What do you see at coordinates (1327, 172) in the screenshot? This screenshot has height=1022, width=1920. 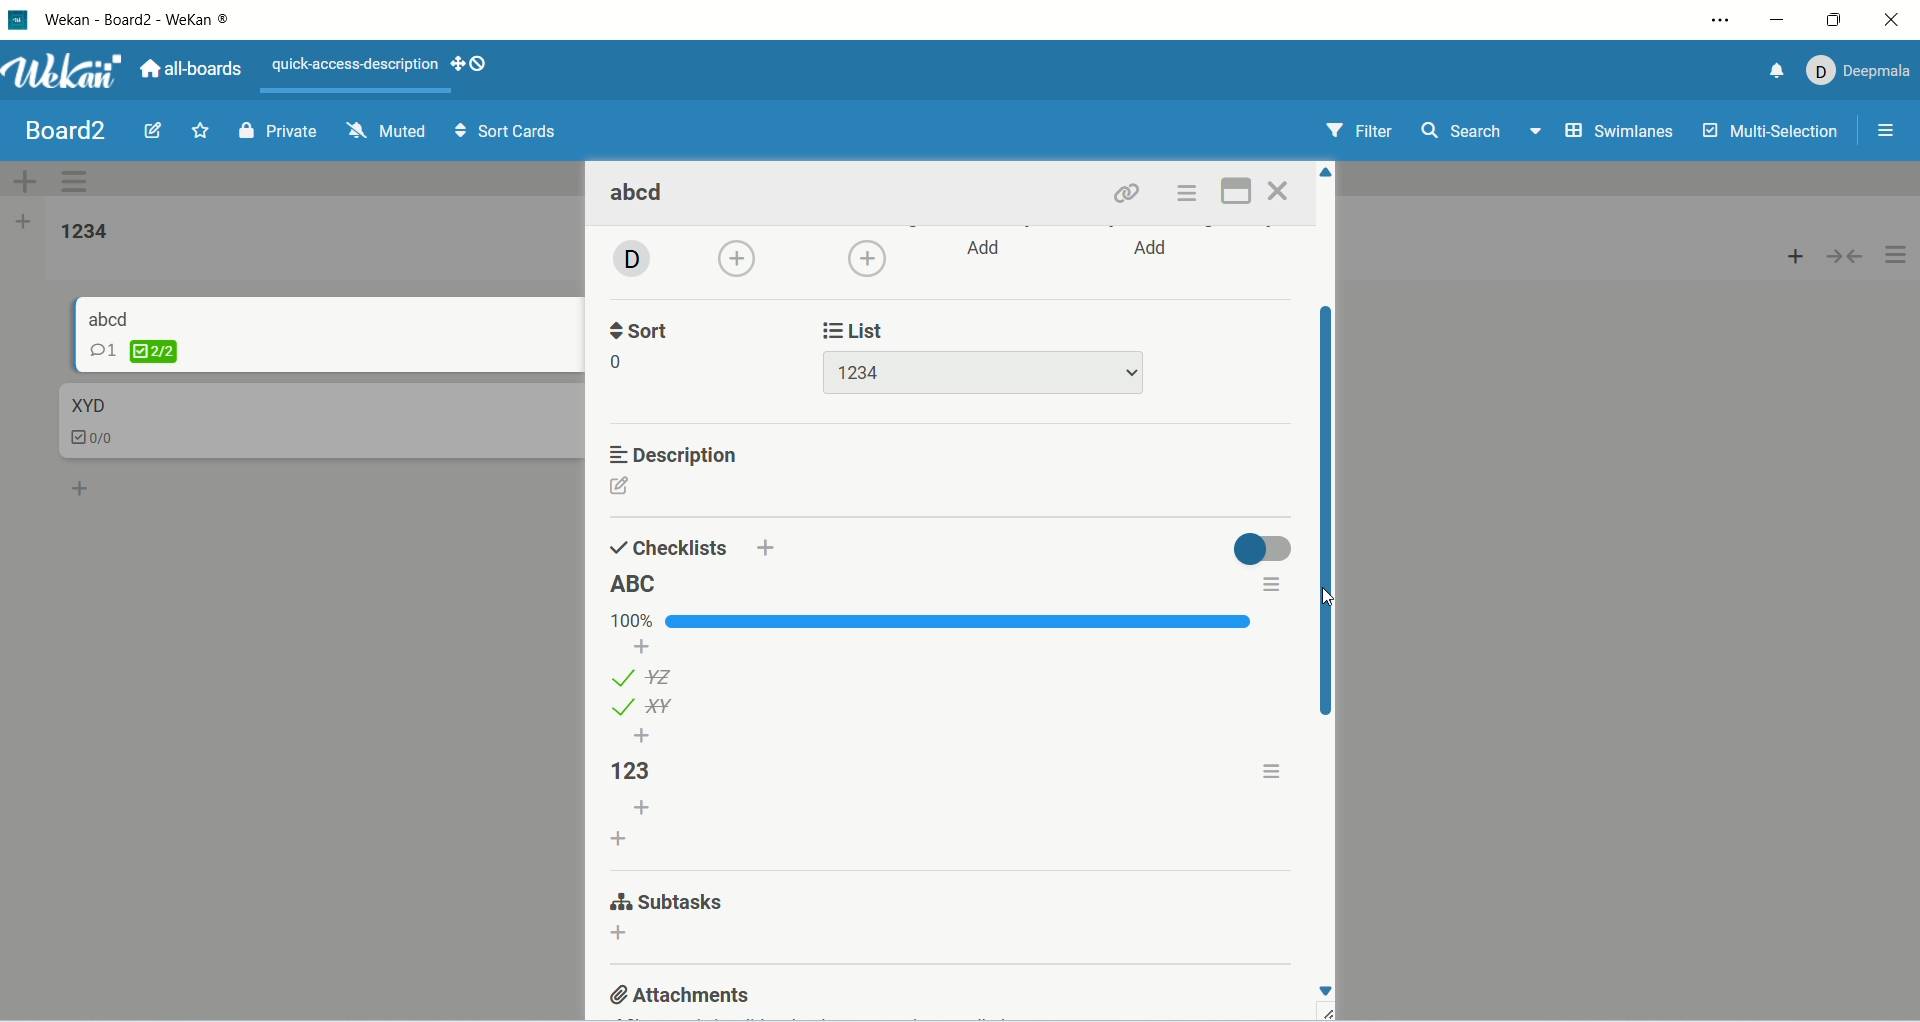 I see `Up` at bounding box center [1327, 172].